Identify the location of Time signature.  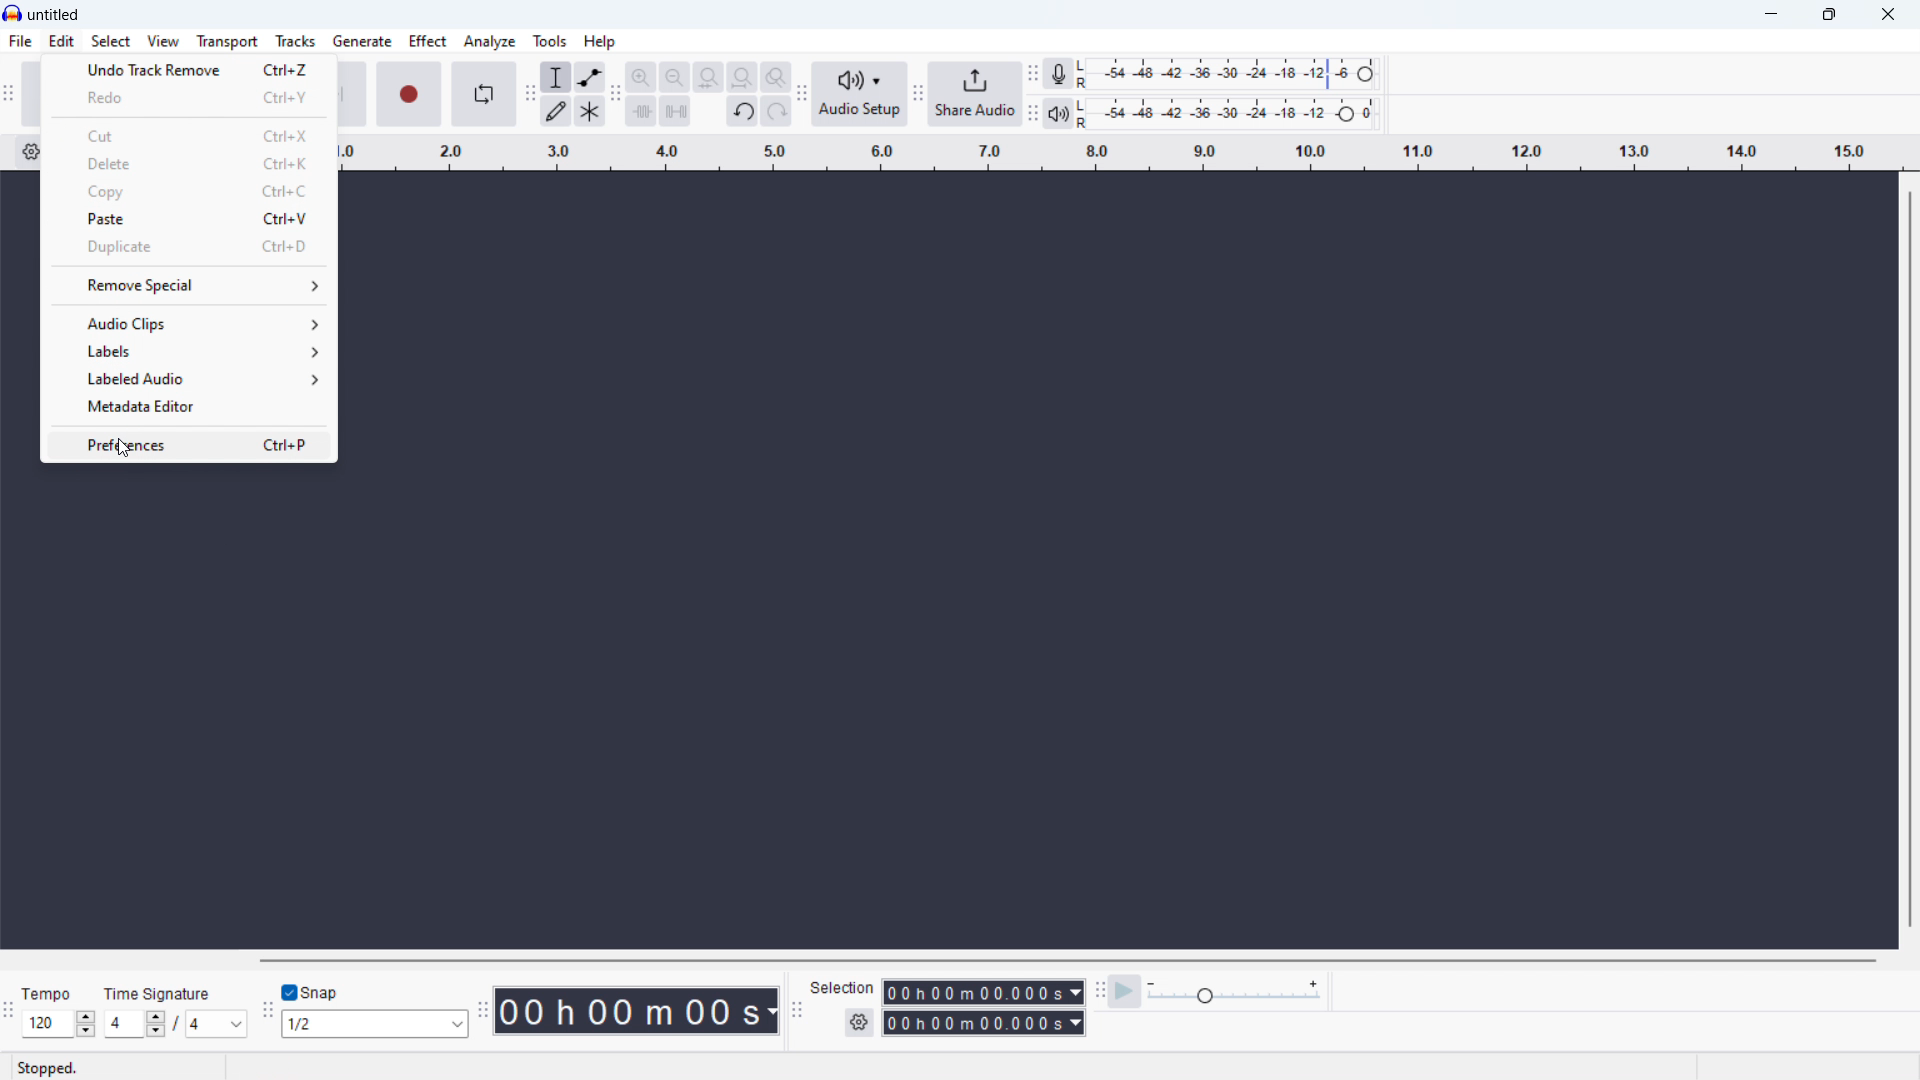
(162, 992).